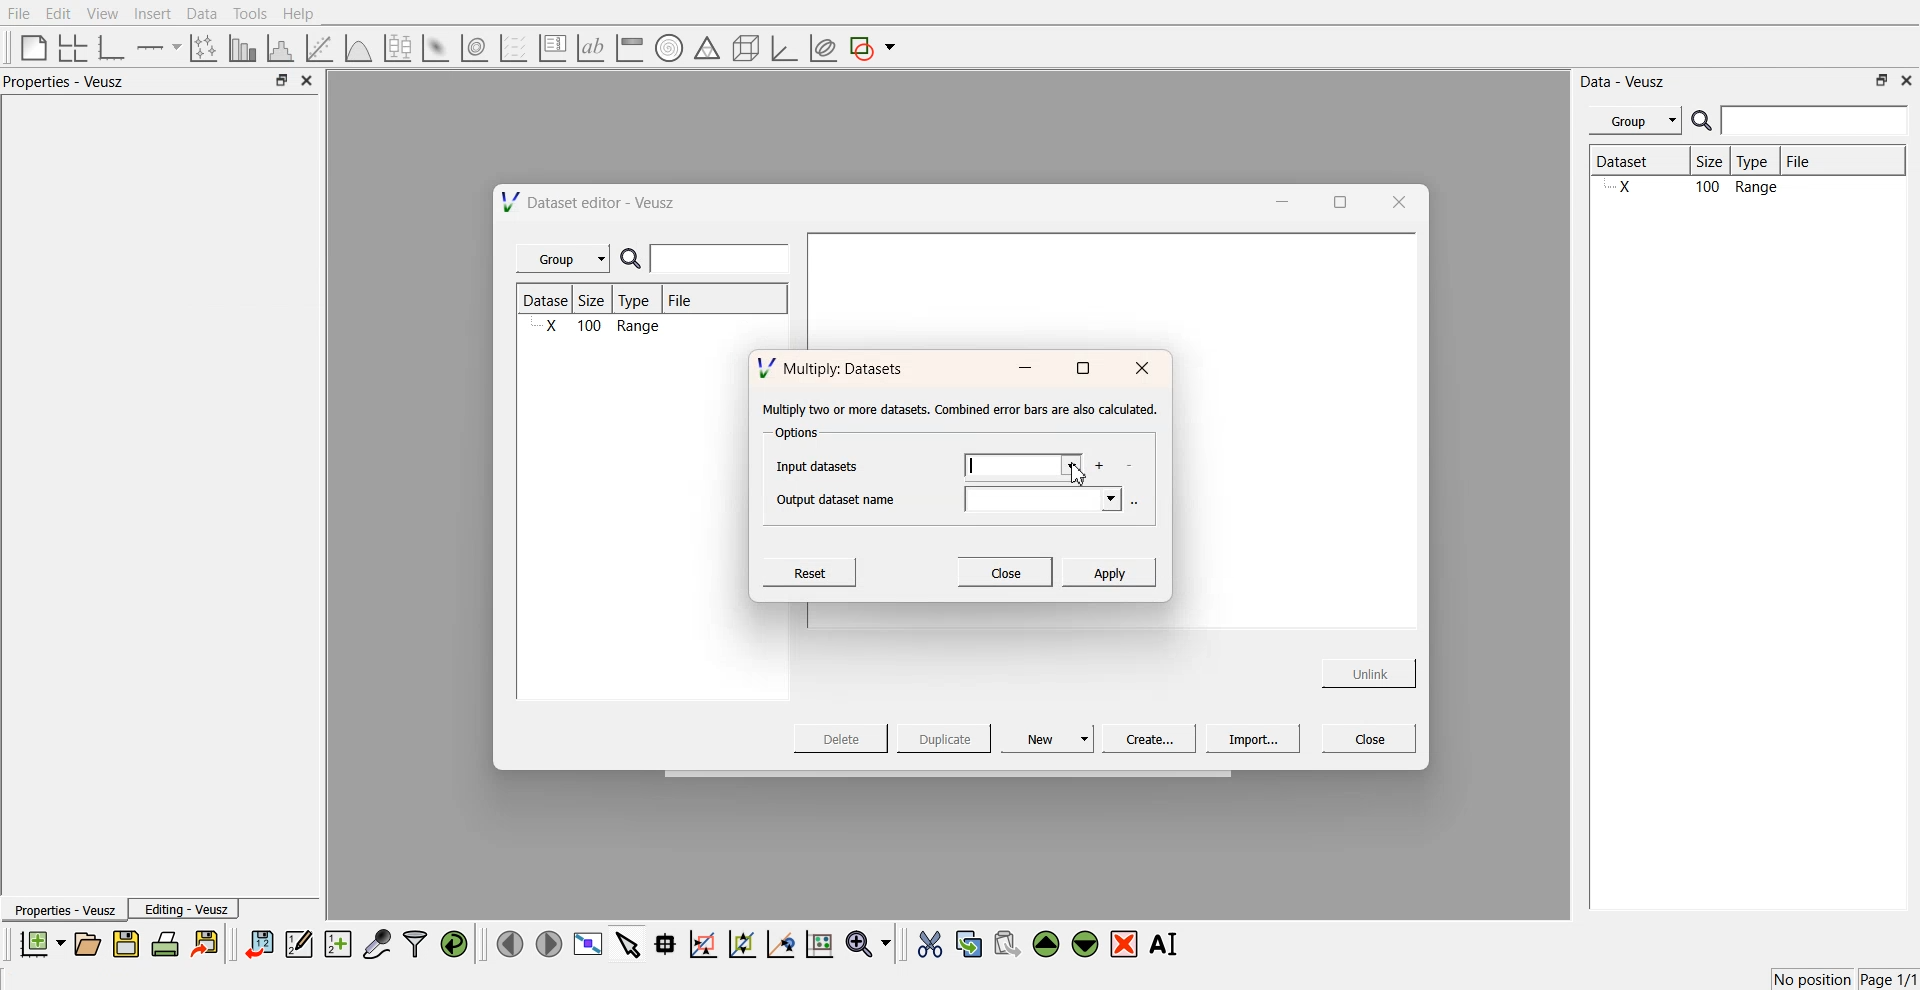 The width and height of the screenshot is (1920, 990). I want to click on search icon, so click(1704, 120).